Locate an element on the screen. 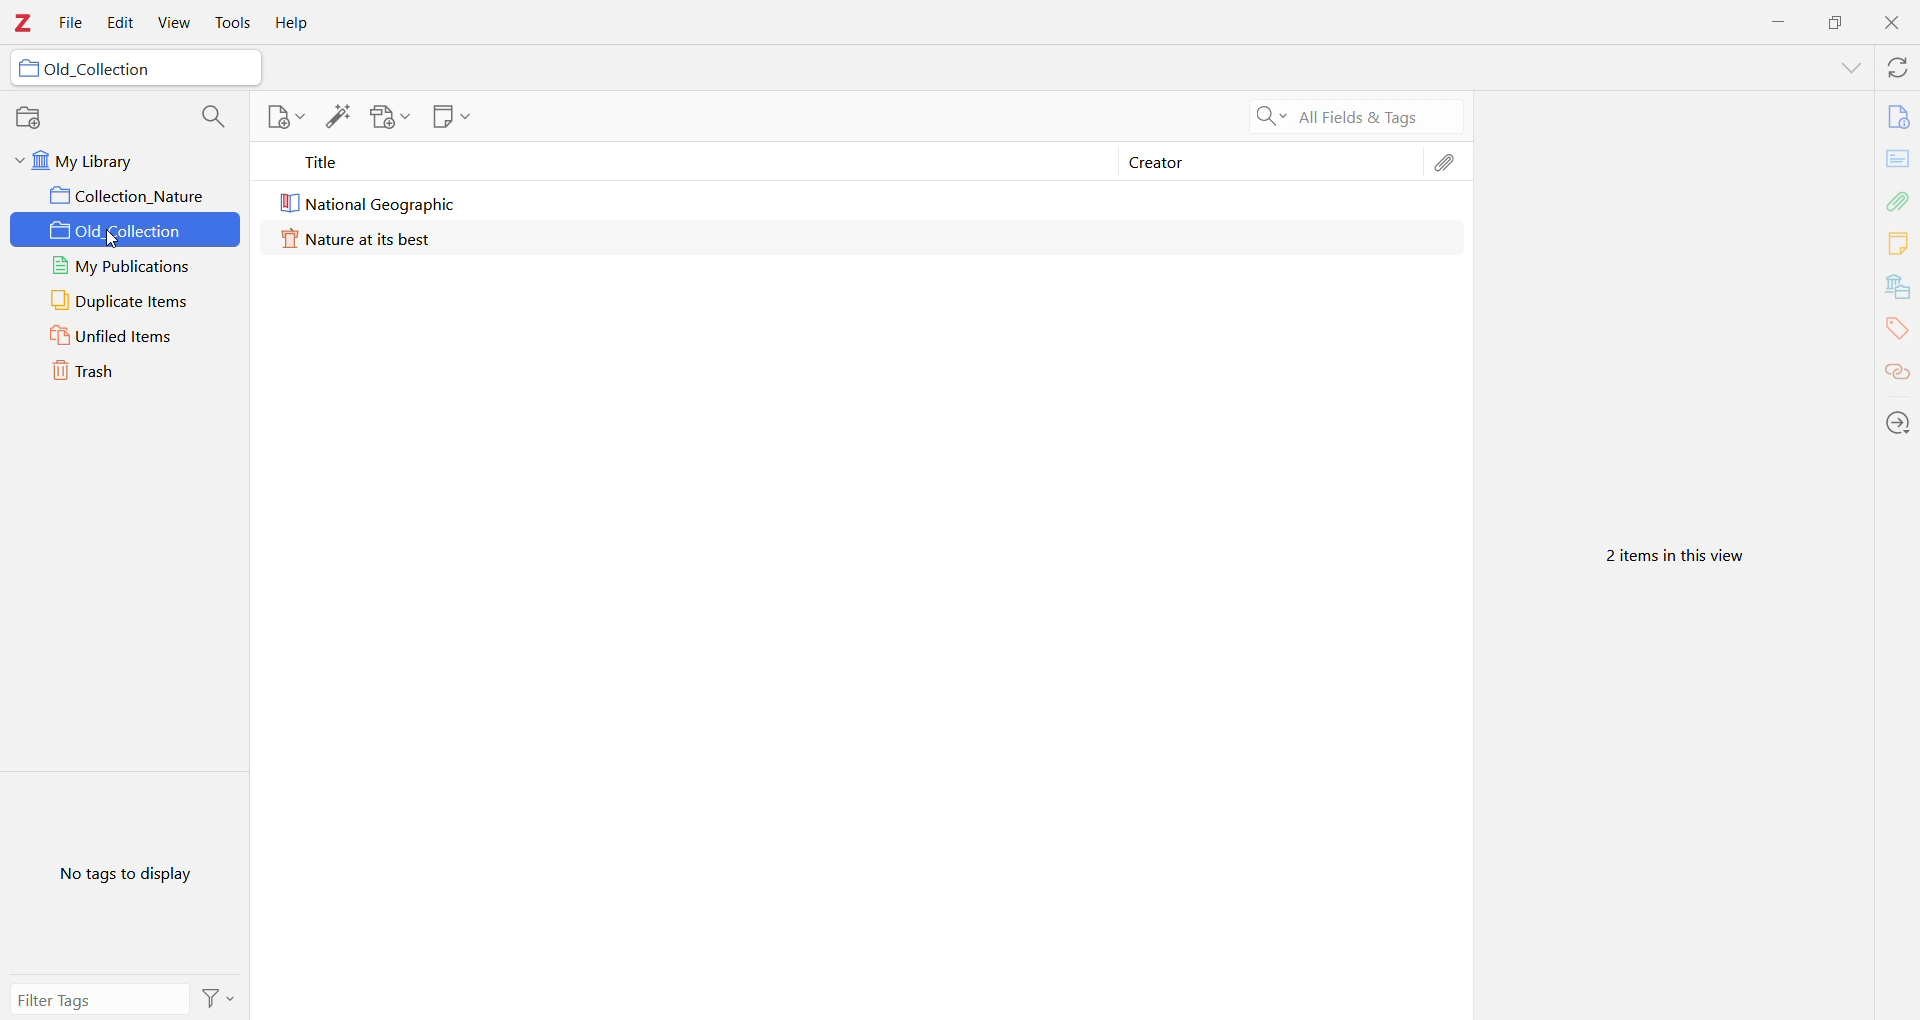 The width and height of the screenshot is (1920, 1020). My Library is located at coordinates (125, 158).